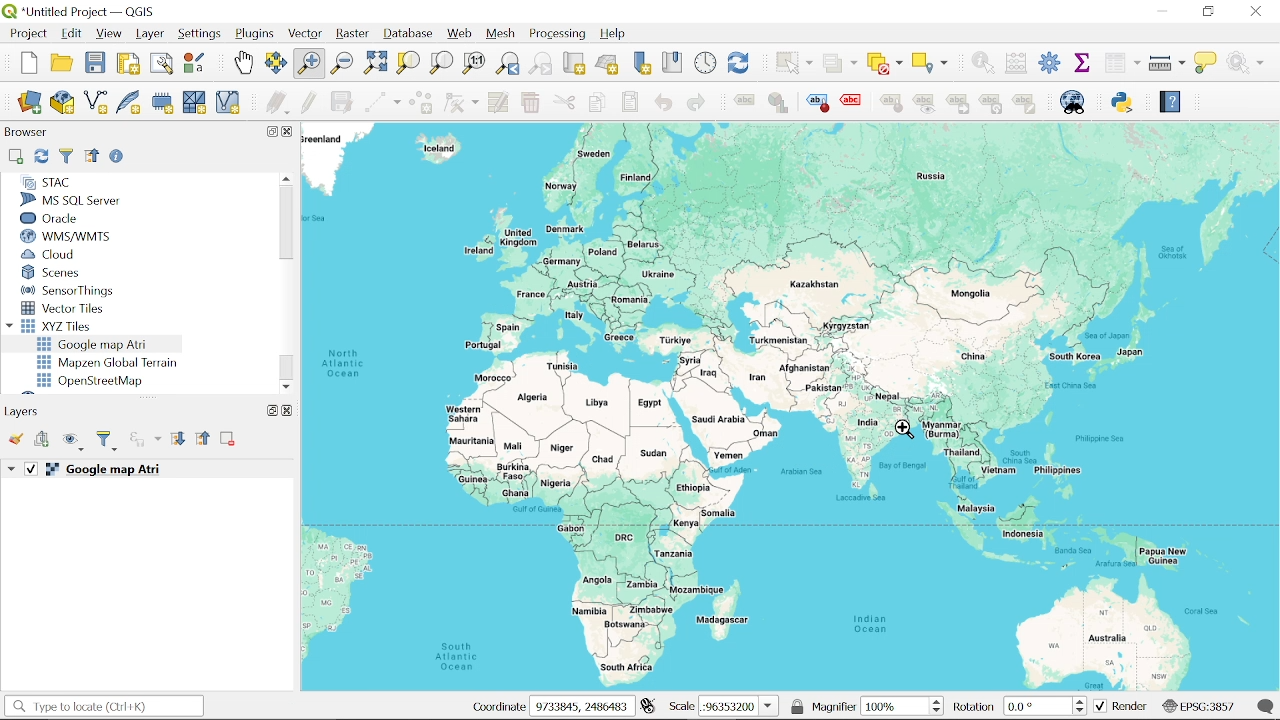 This screenshot has width=1280, height=720. Describe the element at coordinates (13, 470) in the screenshot. I see `Exoand` at that location.